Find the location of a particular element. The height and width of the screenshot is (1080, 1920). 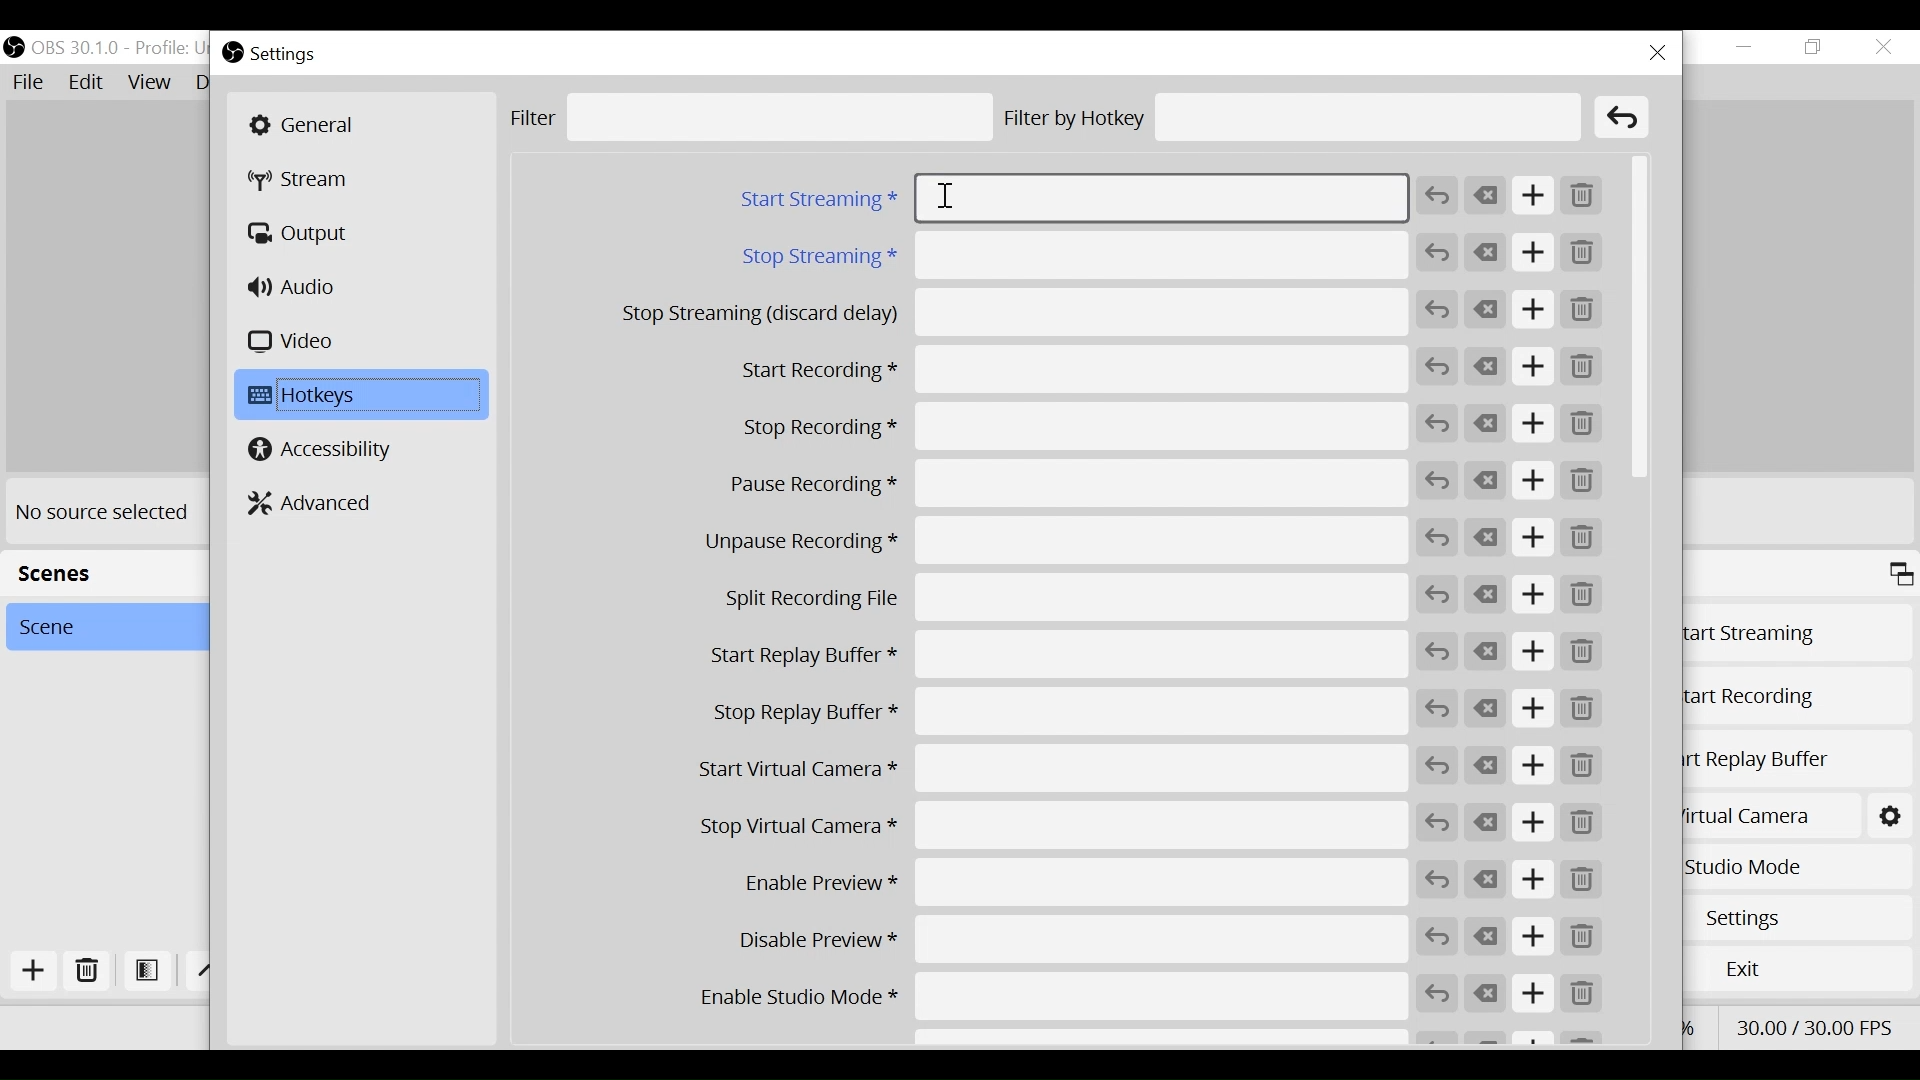

General is located at coordinates (361, 124).